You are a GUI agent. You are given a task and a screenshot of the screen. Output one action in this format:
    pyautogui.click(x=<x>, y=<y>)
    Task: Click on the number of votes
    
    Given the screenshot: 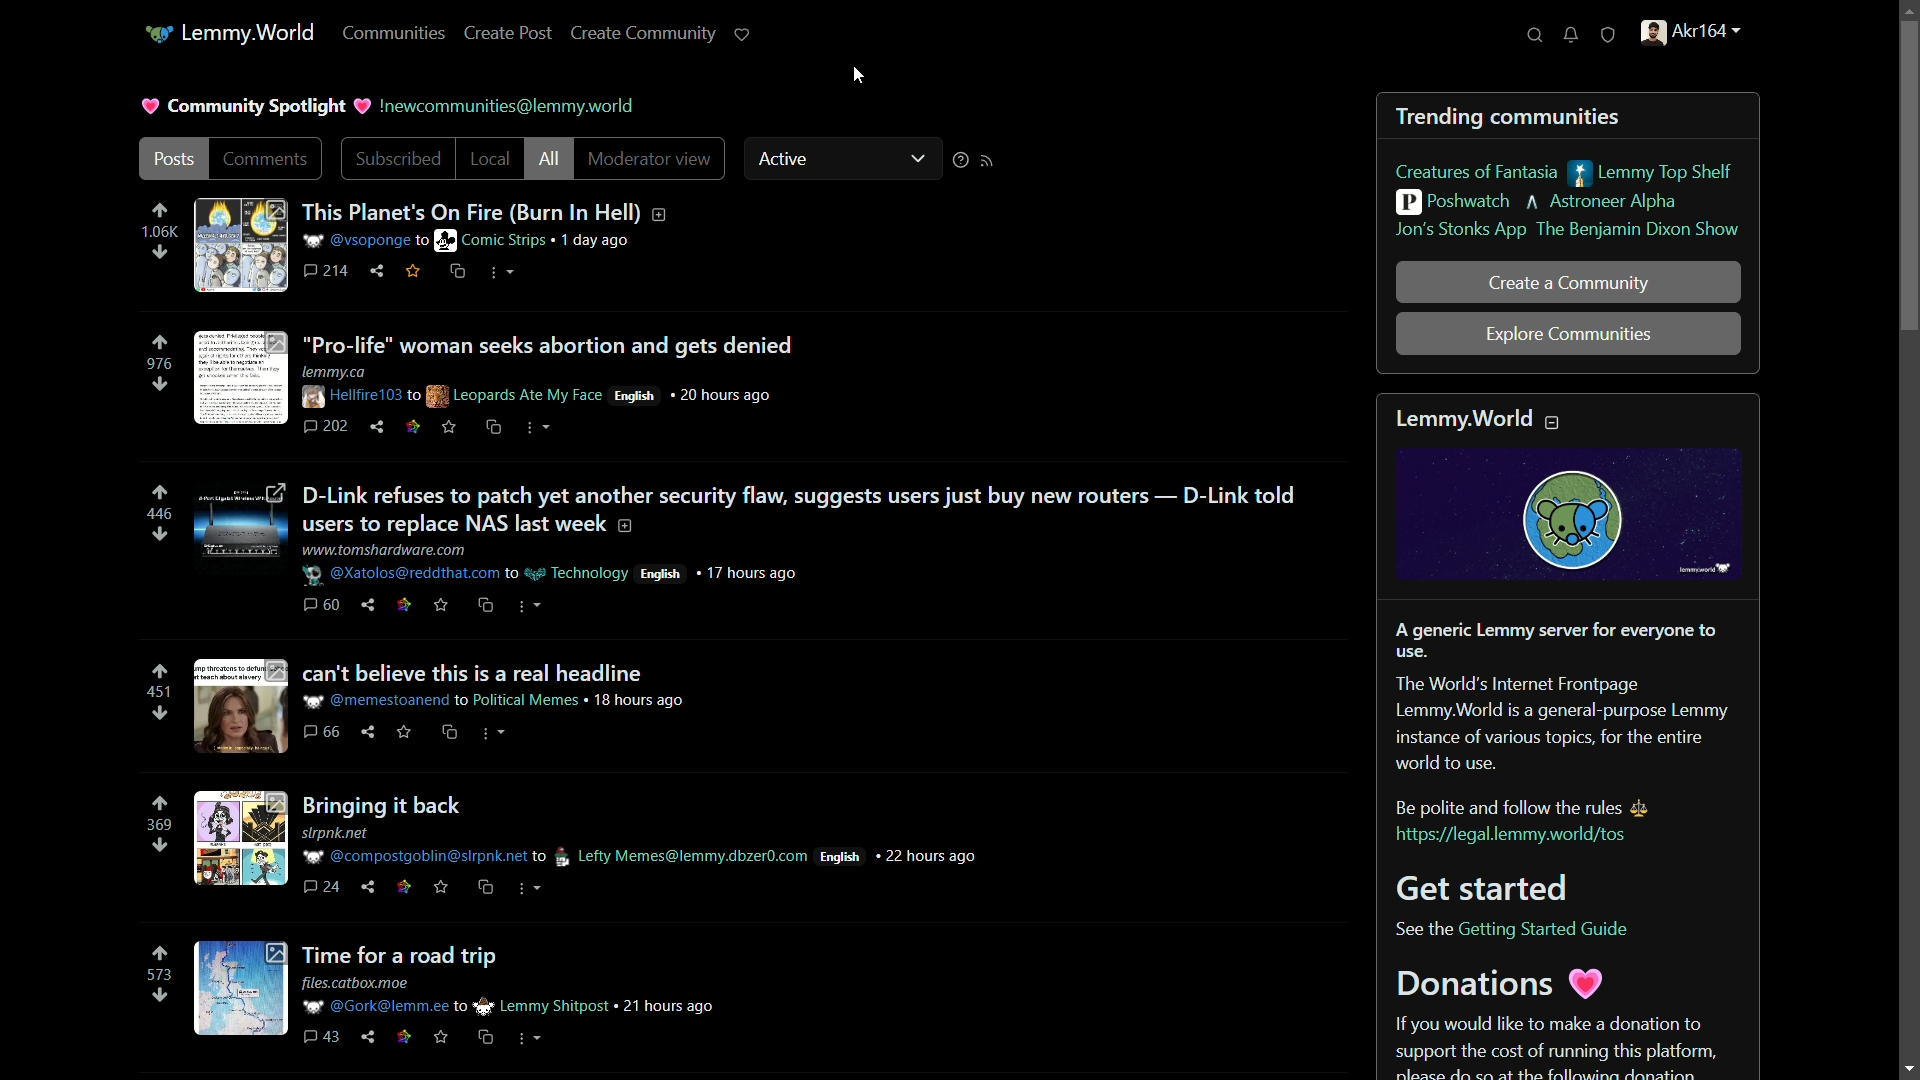 What is the action you would take?
    pyautogui.click(x=160, y=365)
    